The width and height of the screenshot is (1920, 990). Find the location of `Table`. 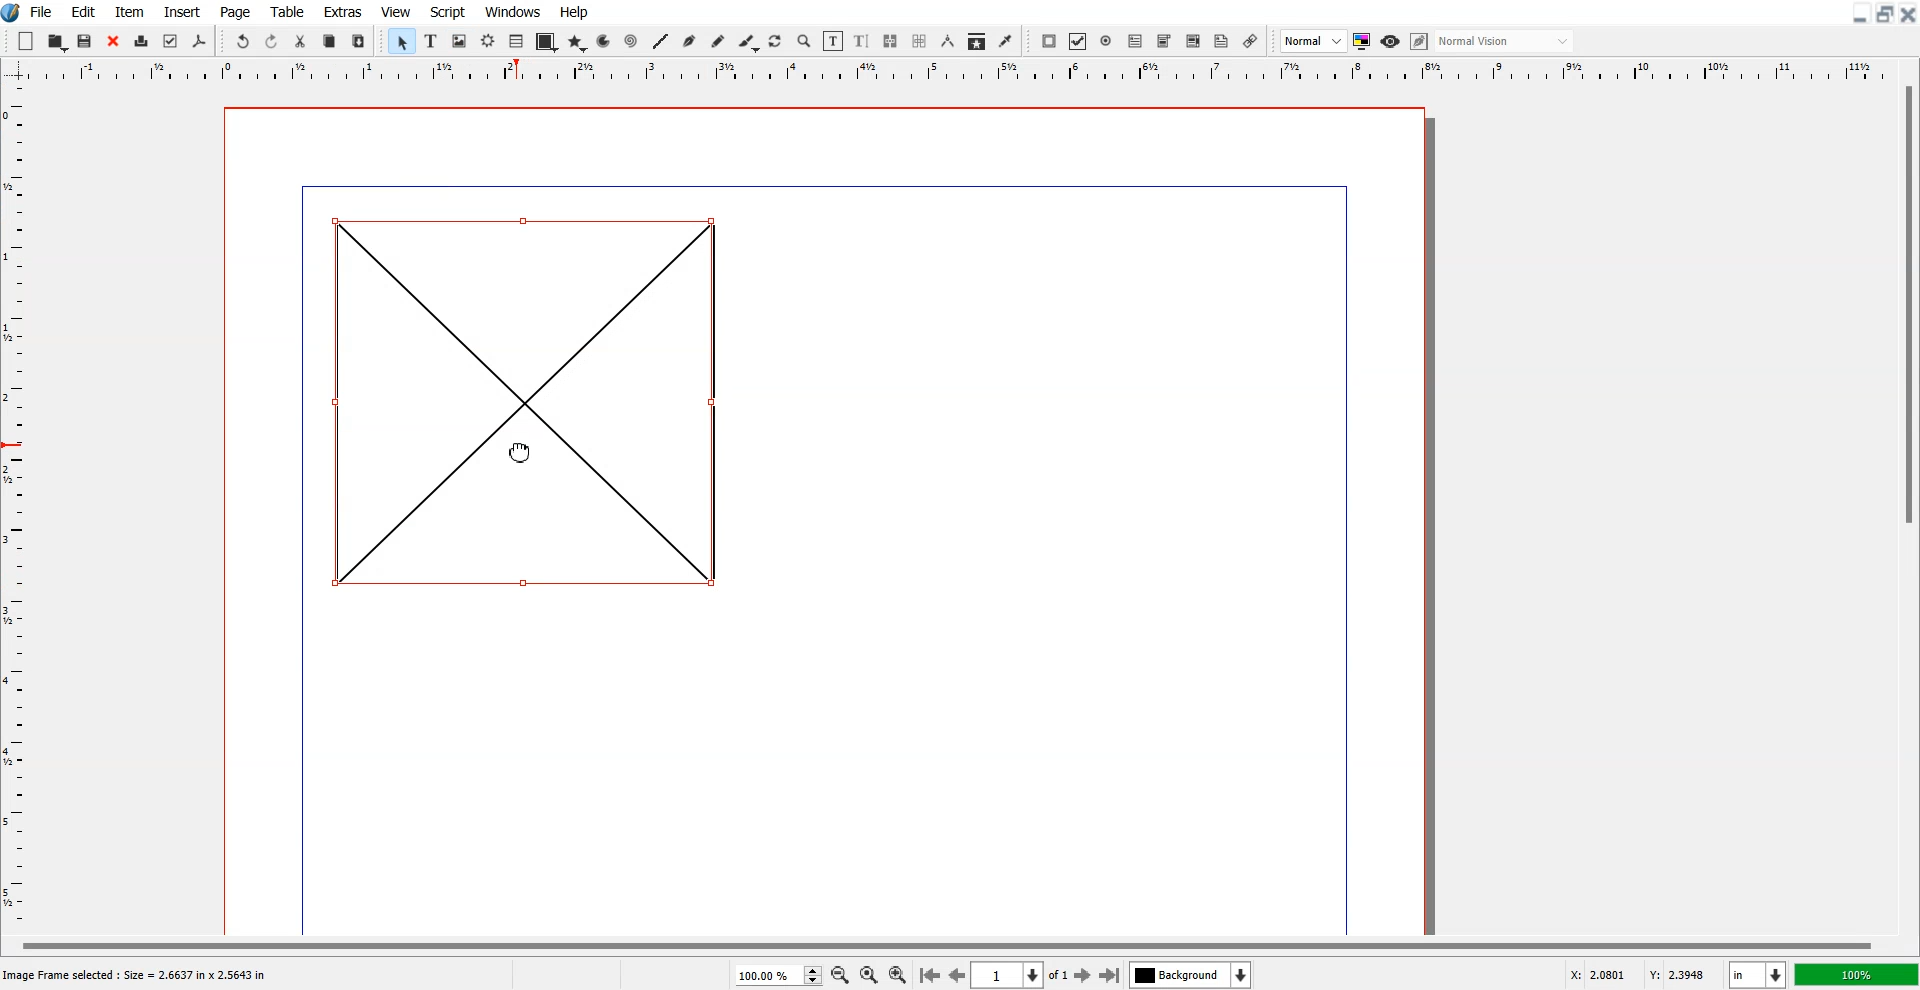

Table is located at coordinates (516, 42).